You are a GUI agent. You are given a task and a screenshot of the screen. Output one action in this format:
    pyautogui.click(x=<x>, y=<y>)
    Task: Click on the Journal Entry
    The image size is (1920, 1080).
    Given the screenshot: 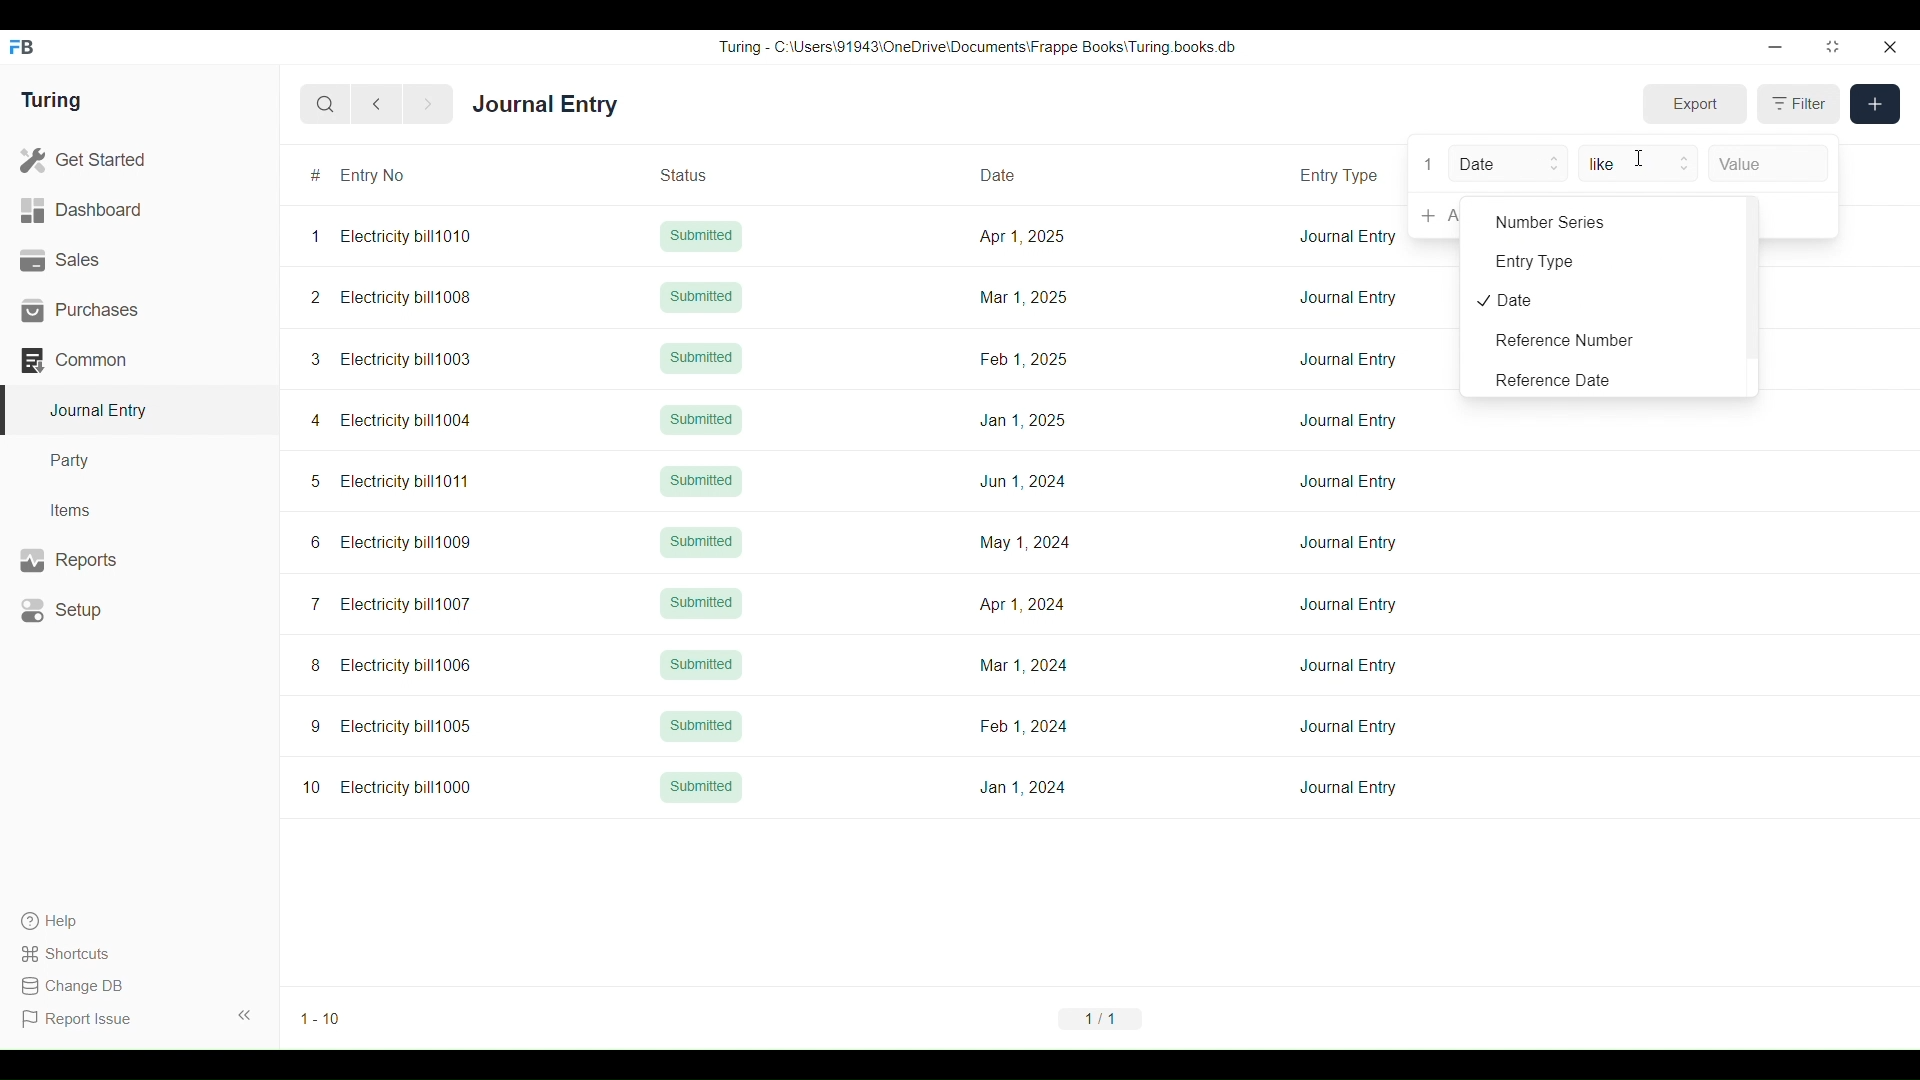 What is the action you would take?
    pyautogui.click(x=1348, y=481)
    